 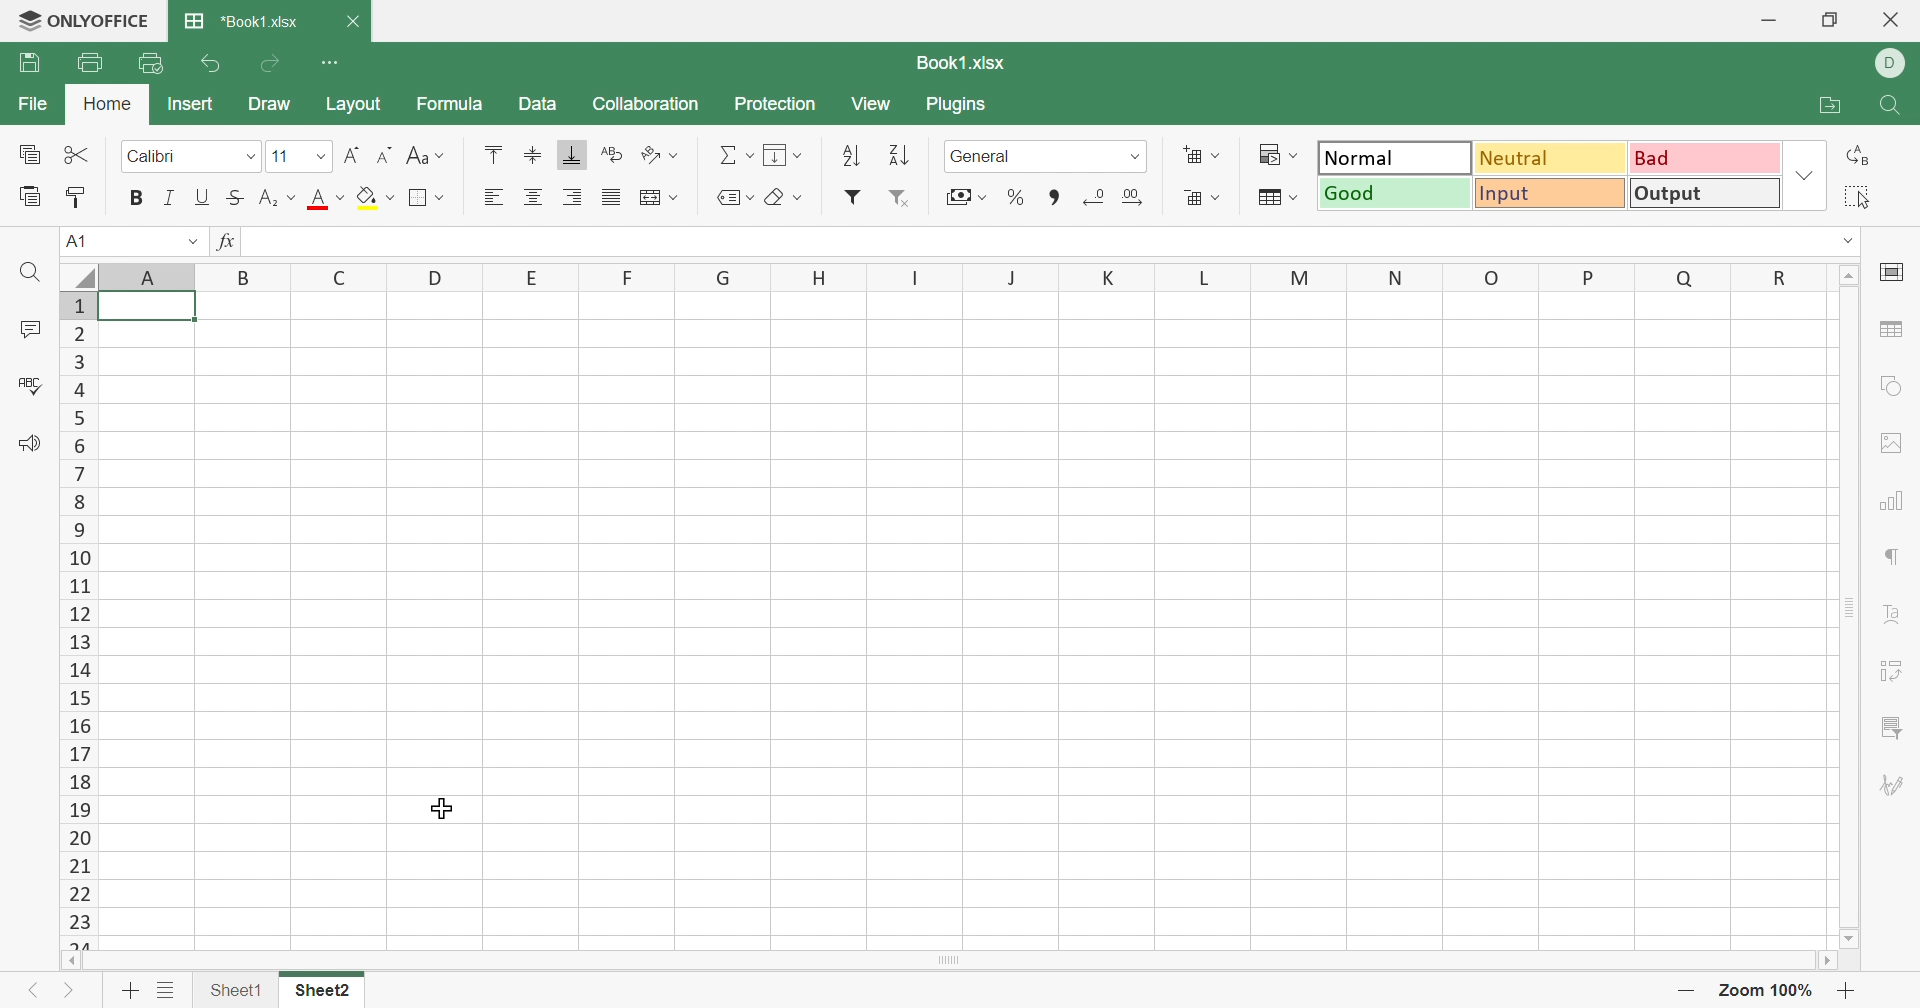 What do you see at coordinates (682, 152) in the screenshot?
I see `Orientation drop down` at bounding box center [682, 152].